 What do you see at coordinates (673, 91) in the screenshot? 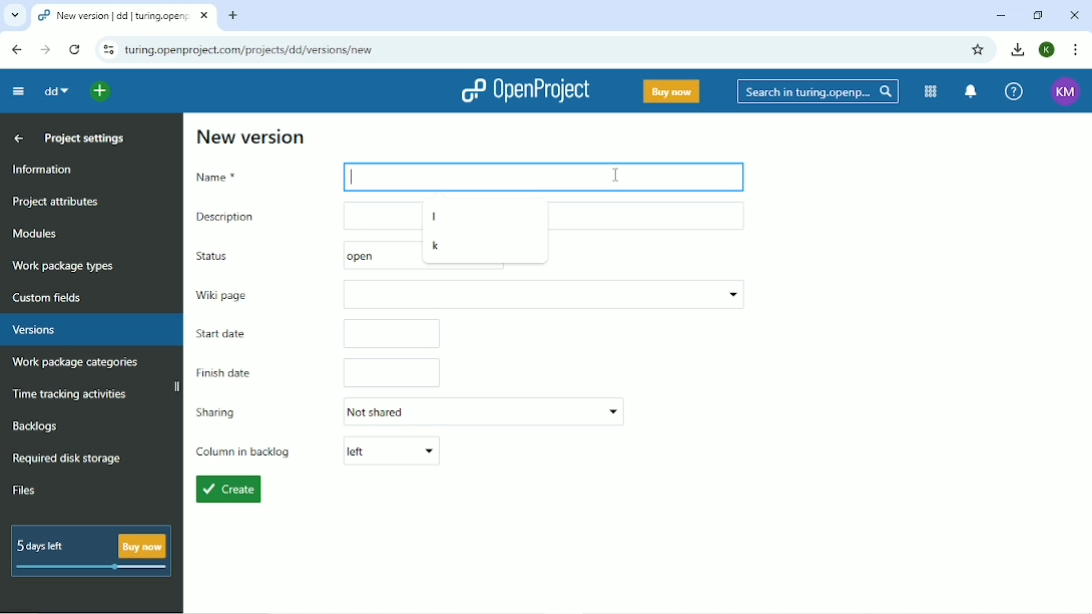
I see `Buy now` at bounding box center [673, 91].